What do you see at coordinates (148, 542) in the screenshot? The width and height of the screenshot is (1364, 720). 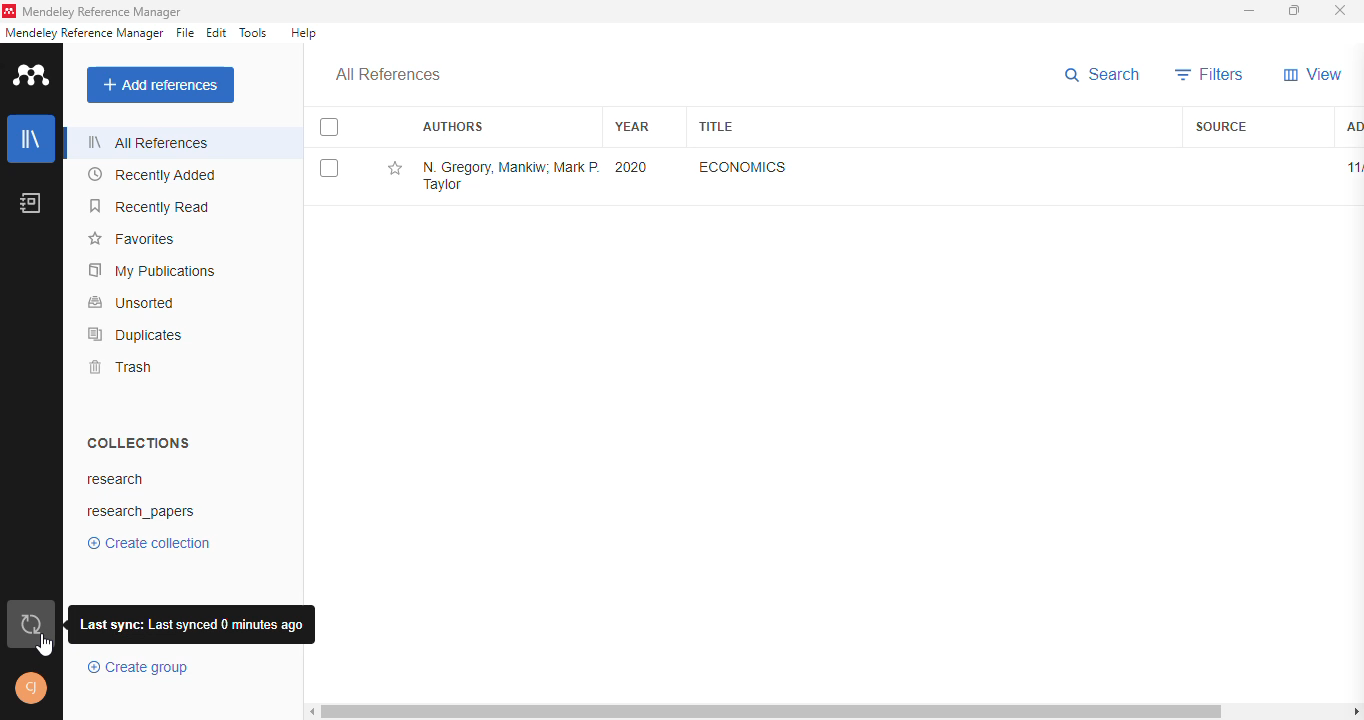 I see `create collection` at bounding box center [148, 542].